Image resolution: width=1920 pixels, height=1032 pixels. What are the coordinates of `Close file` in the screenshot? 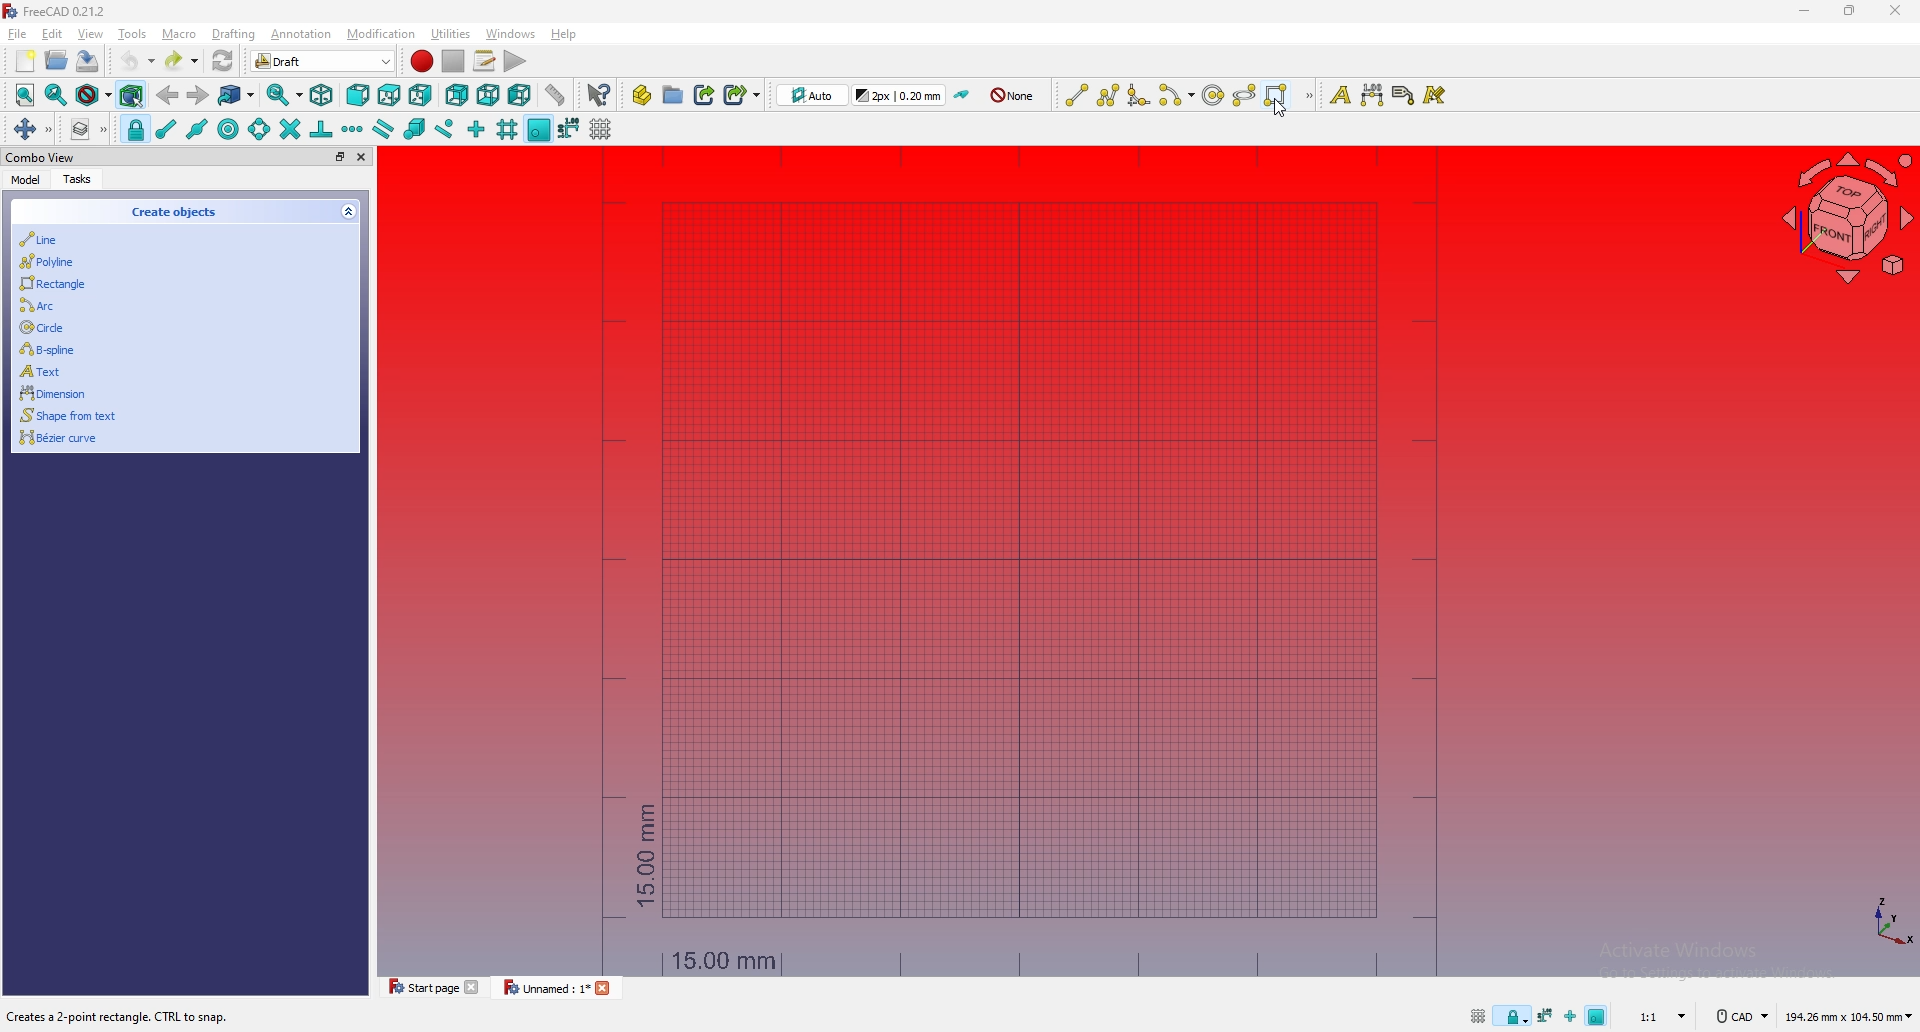 It's located at (475, 987).